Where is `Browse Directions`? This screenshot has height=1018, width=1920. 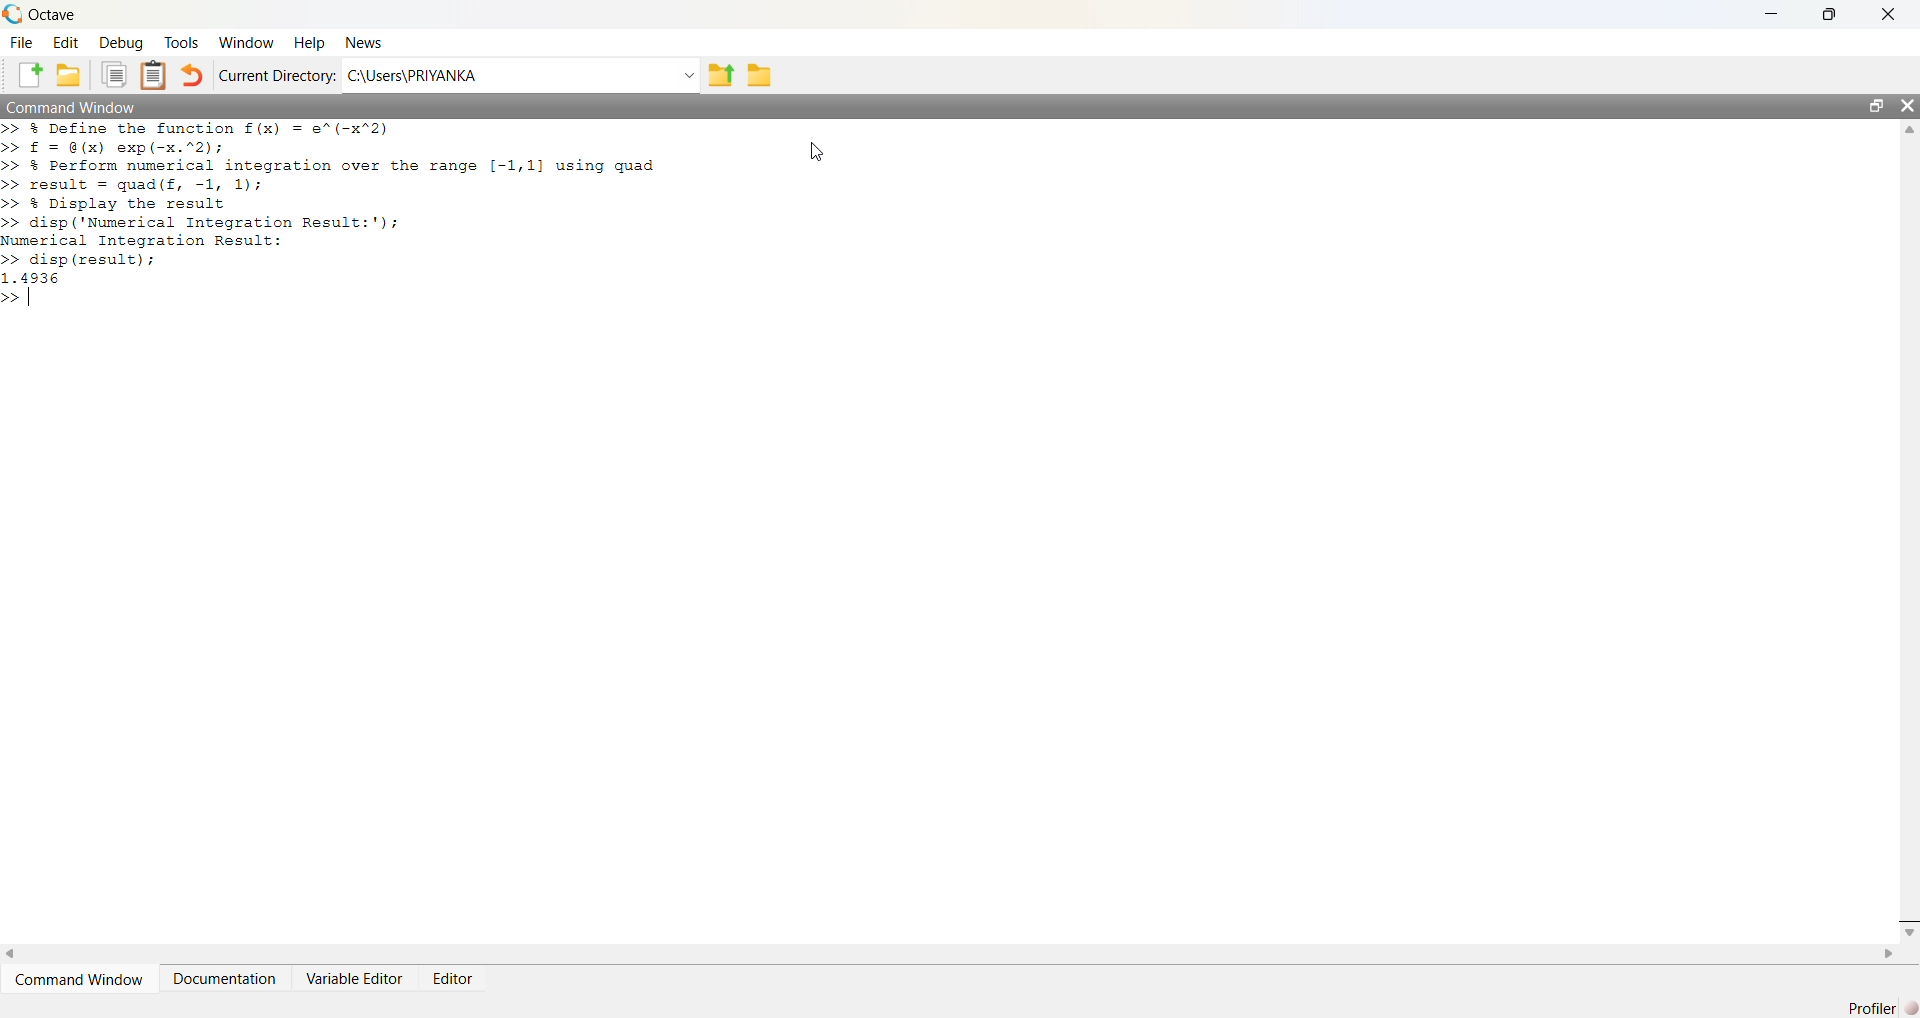 Browse Directions is located at coordinates (759, 74).